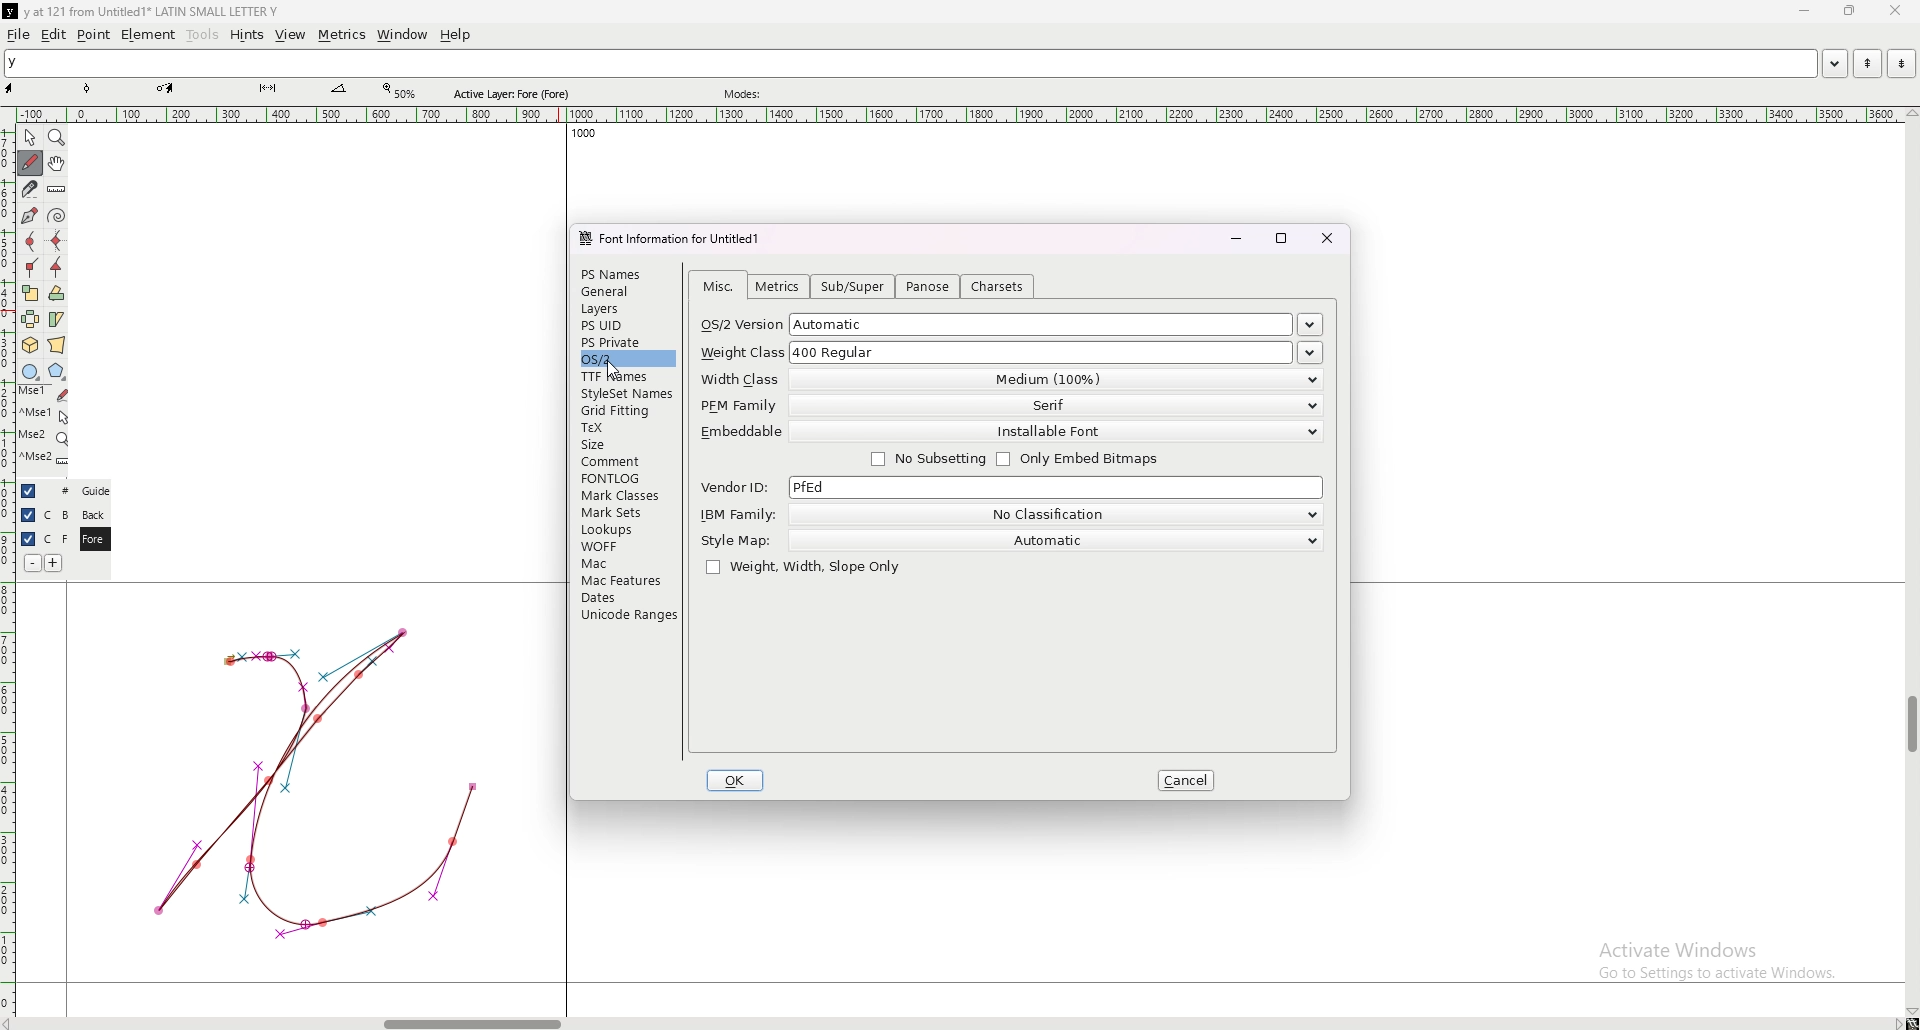  Describe the element at coordinates (627, 293) in the screenshot. I see `general` at that location.